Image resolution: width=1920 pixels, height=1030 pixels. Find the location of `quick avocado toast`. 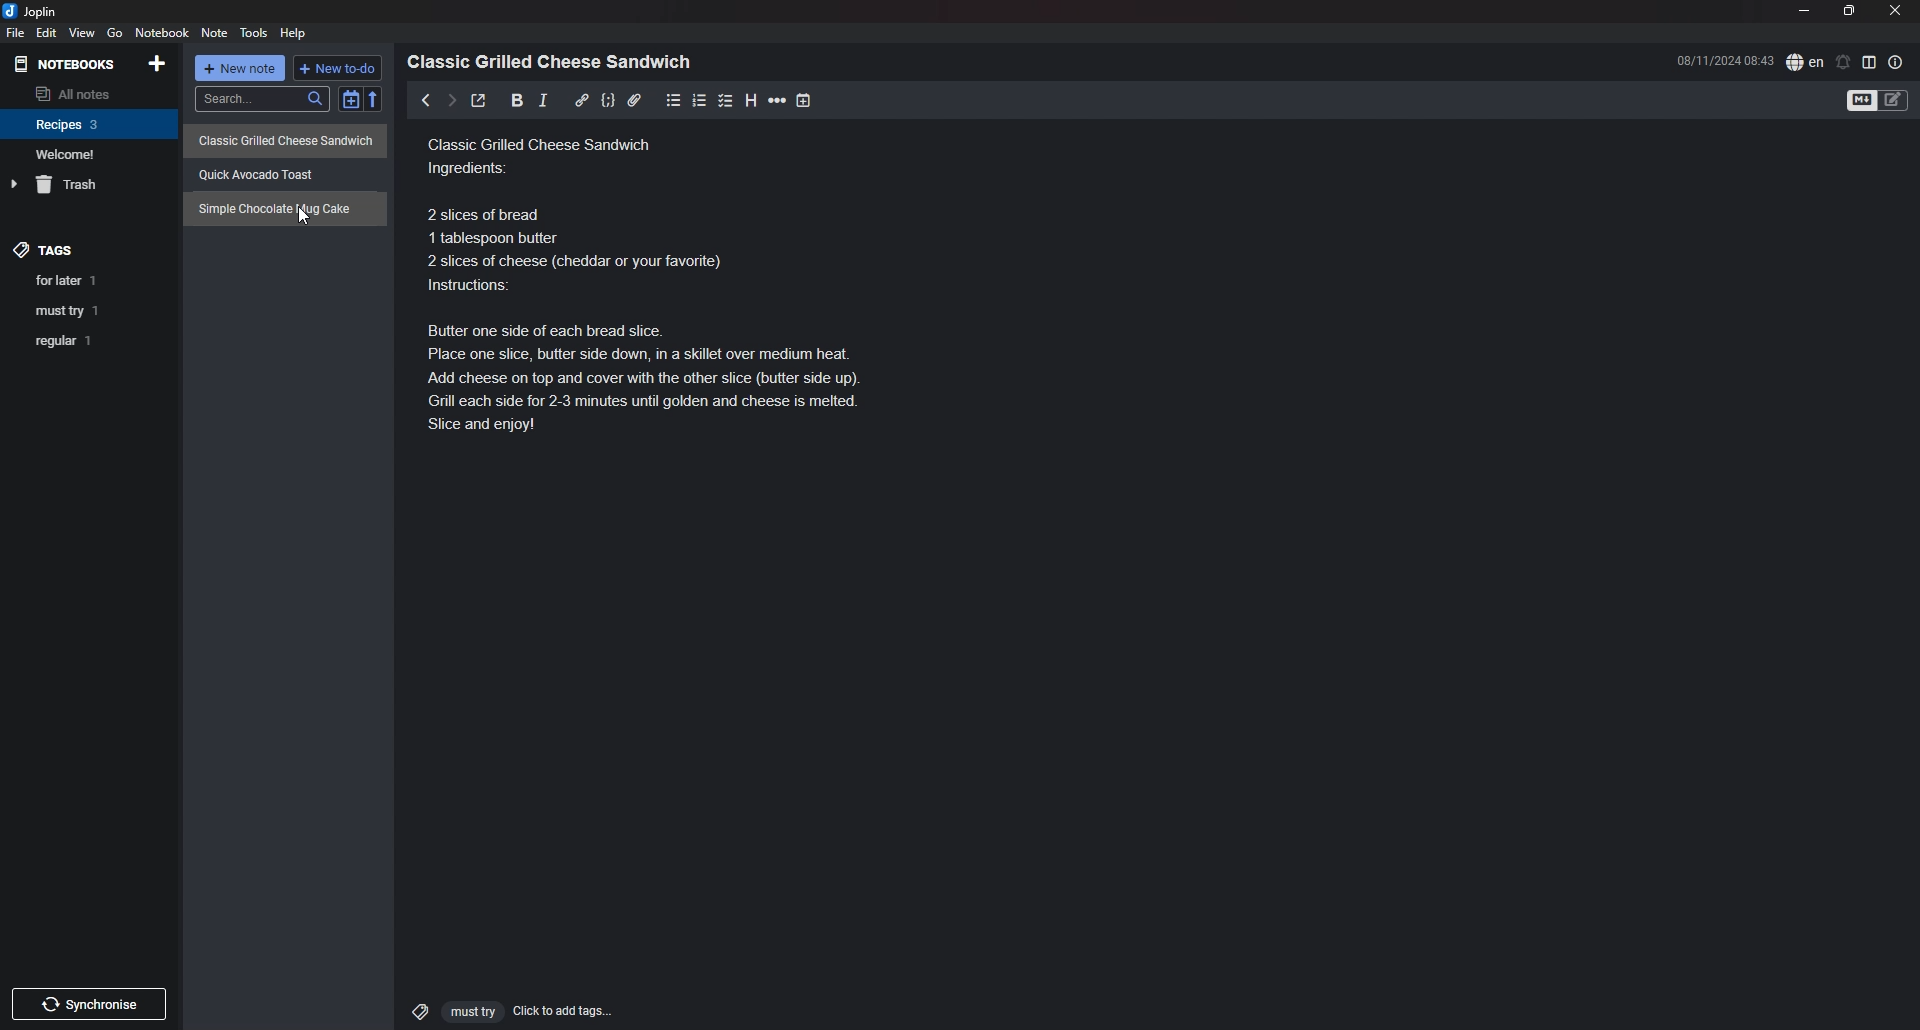

quick avocado toast is located at coordinates (267, 170).